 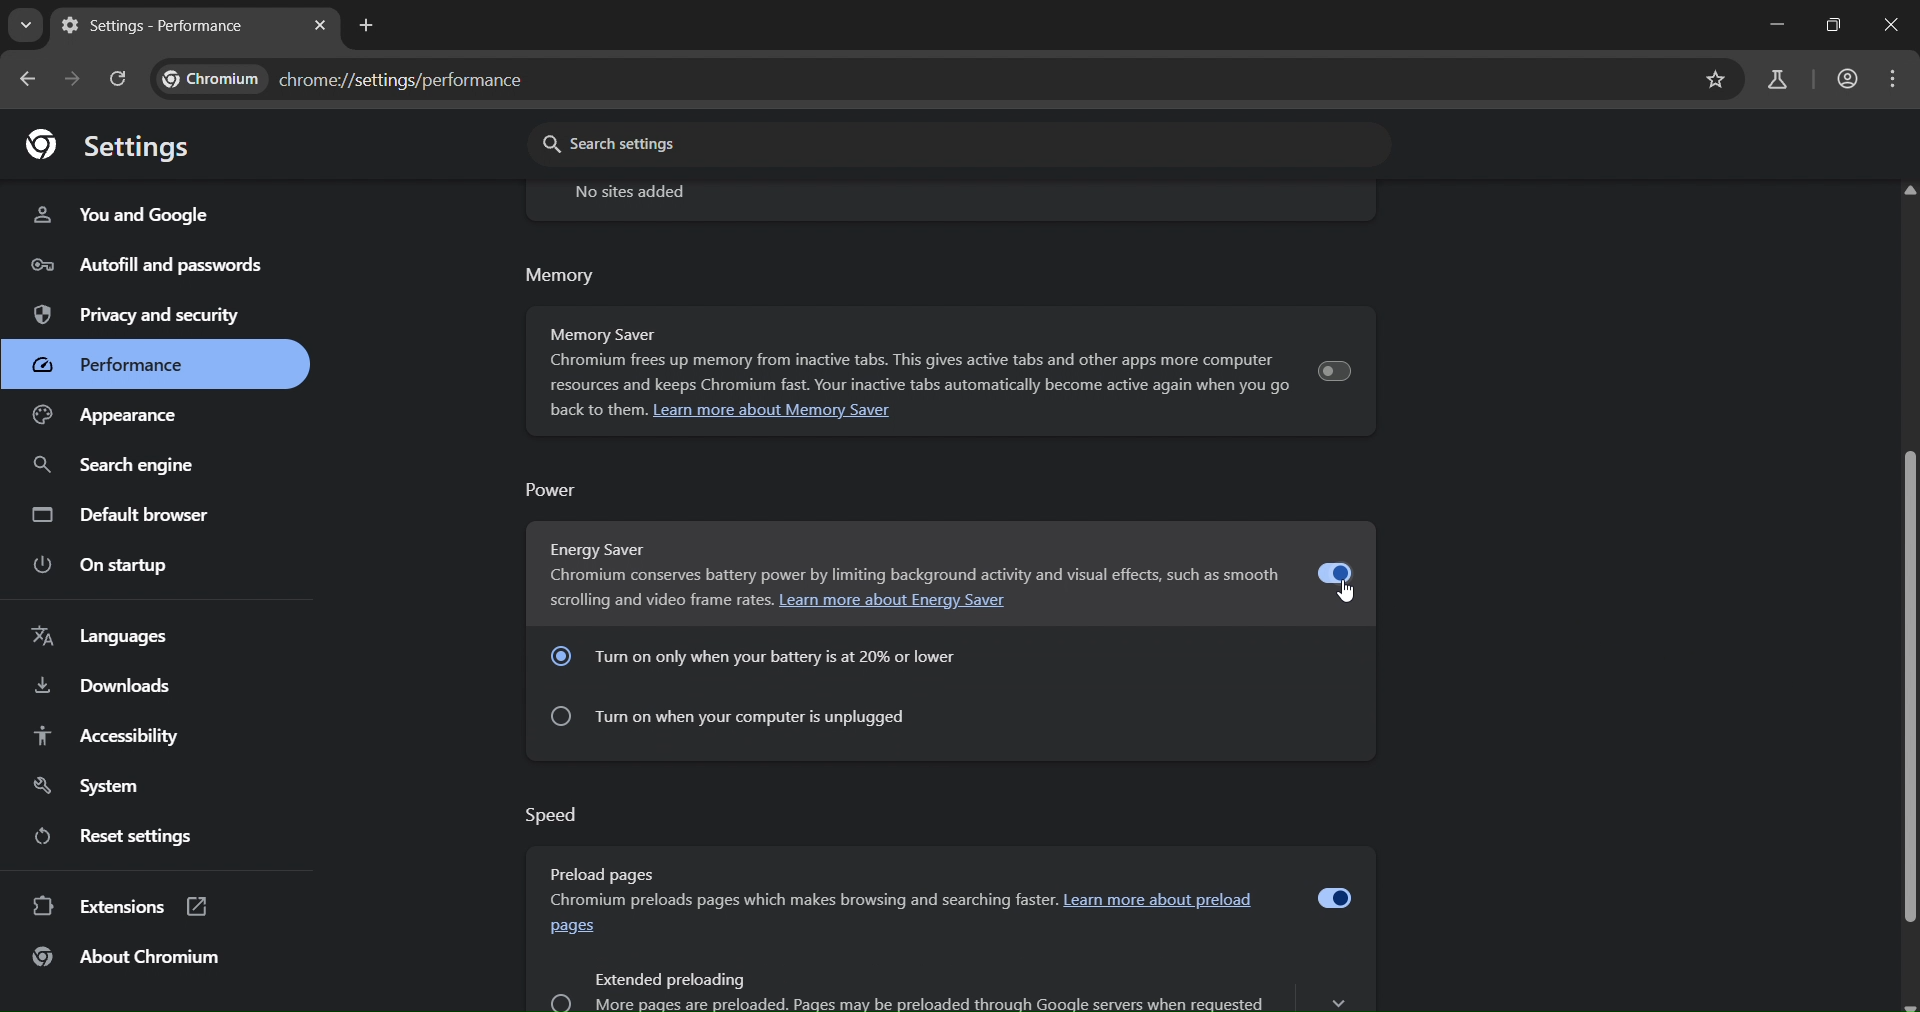 I want to click on about chromium, so click(x=151, y=958).